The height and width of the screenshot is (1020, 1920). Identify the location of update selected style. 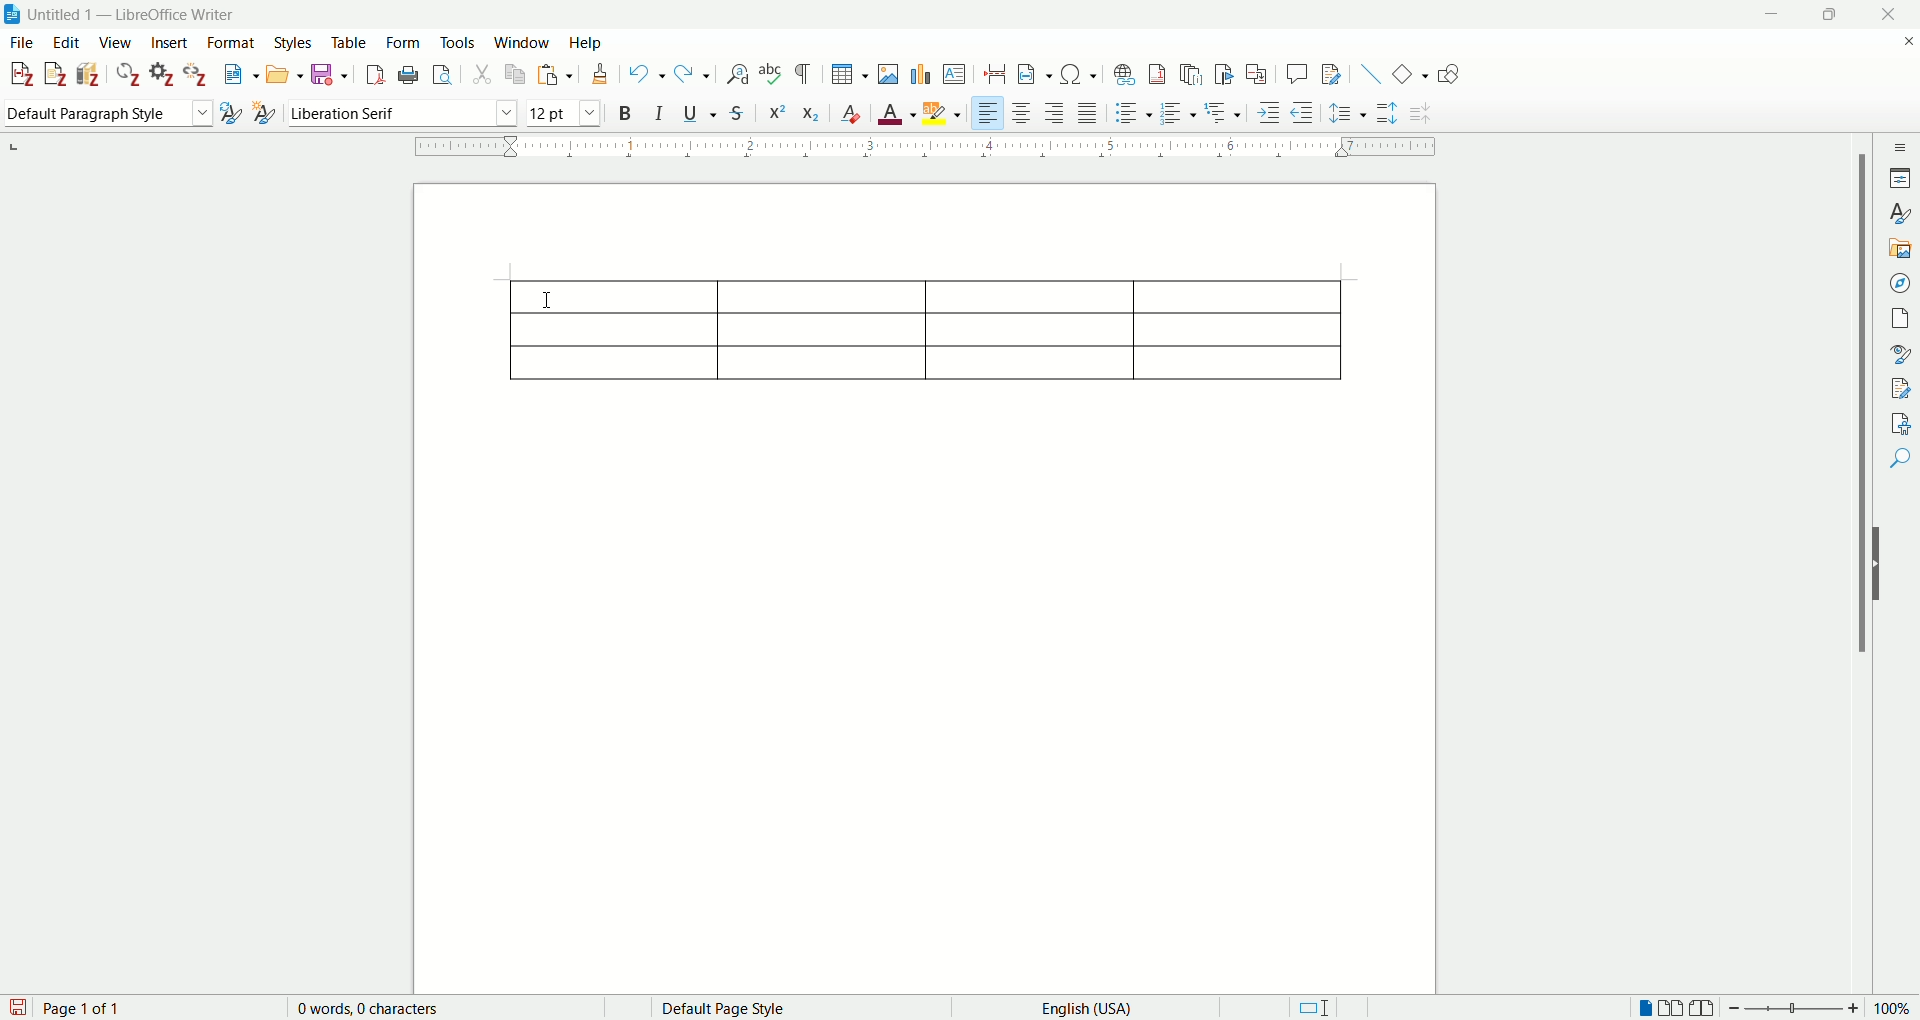
(229, 114).